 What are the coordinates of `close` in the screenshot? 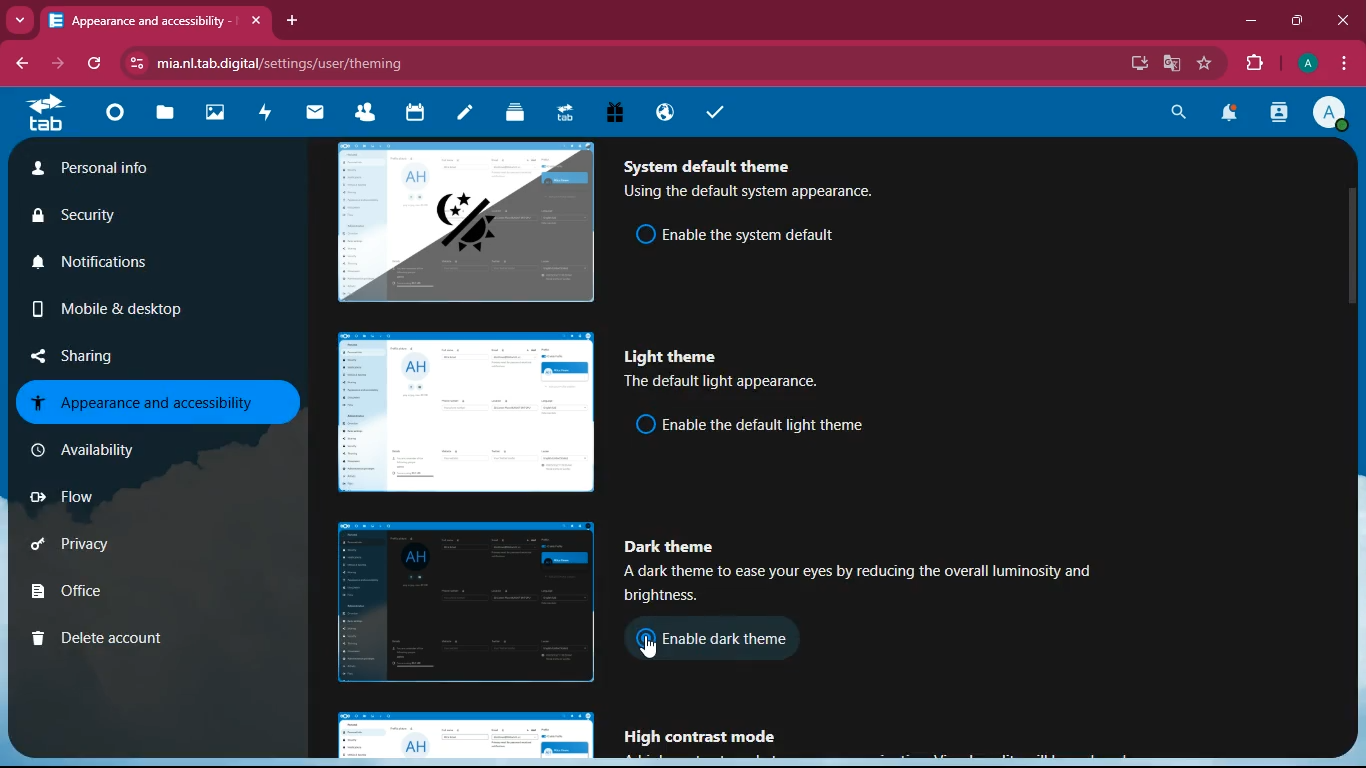 It's located at (1344, 19).